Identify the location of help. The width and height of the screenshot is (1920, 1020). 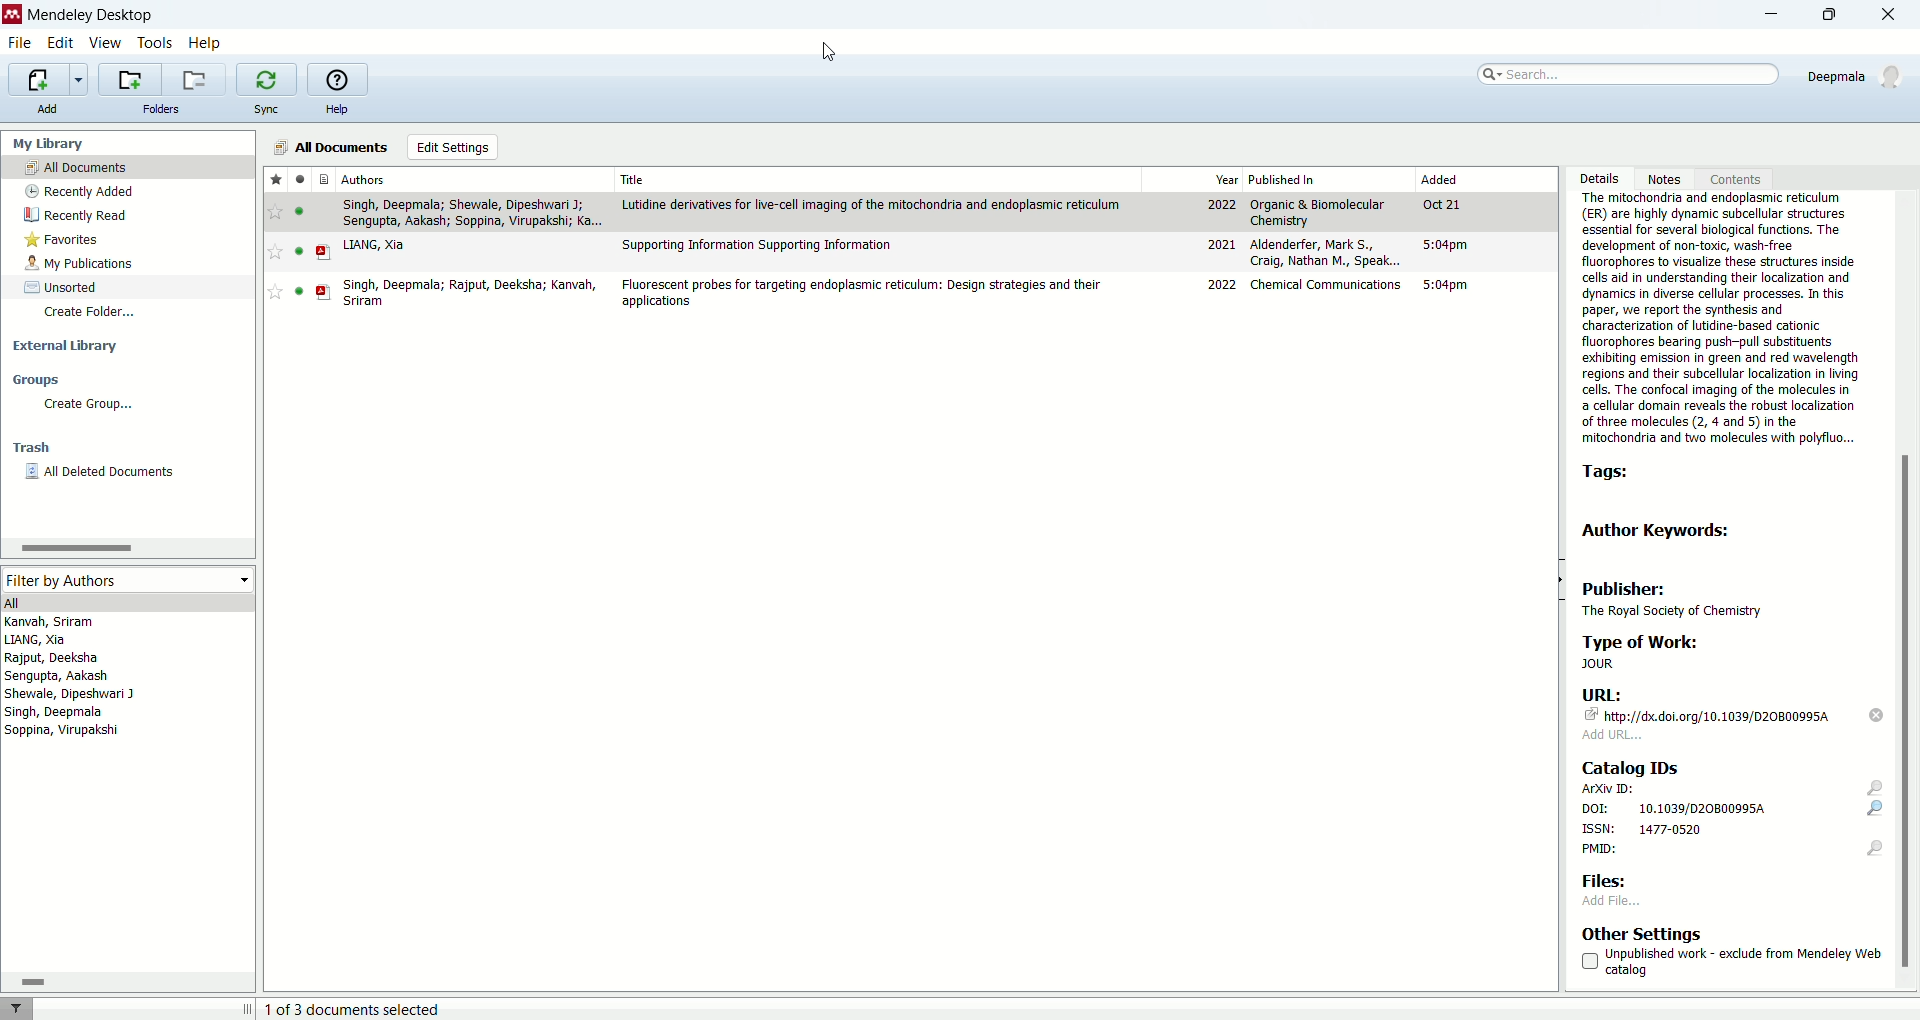
(205, 45).